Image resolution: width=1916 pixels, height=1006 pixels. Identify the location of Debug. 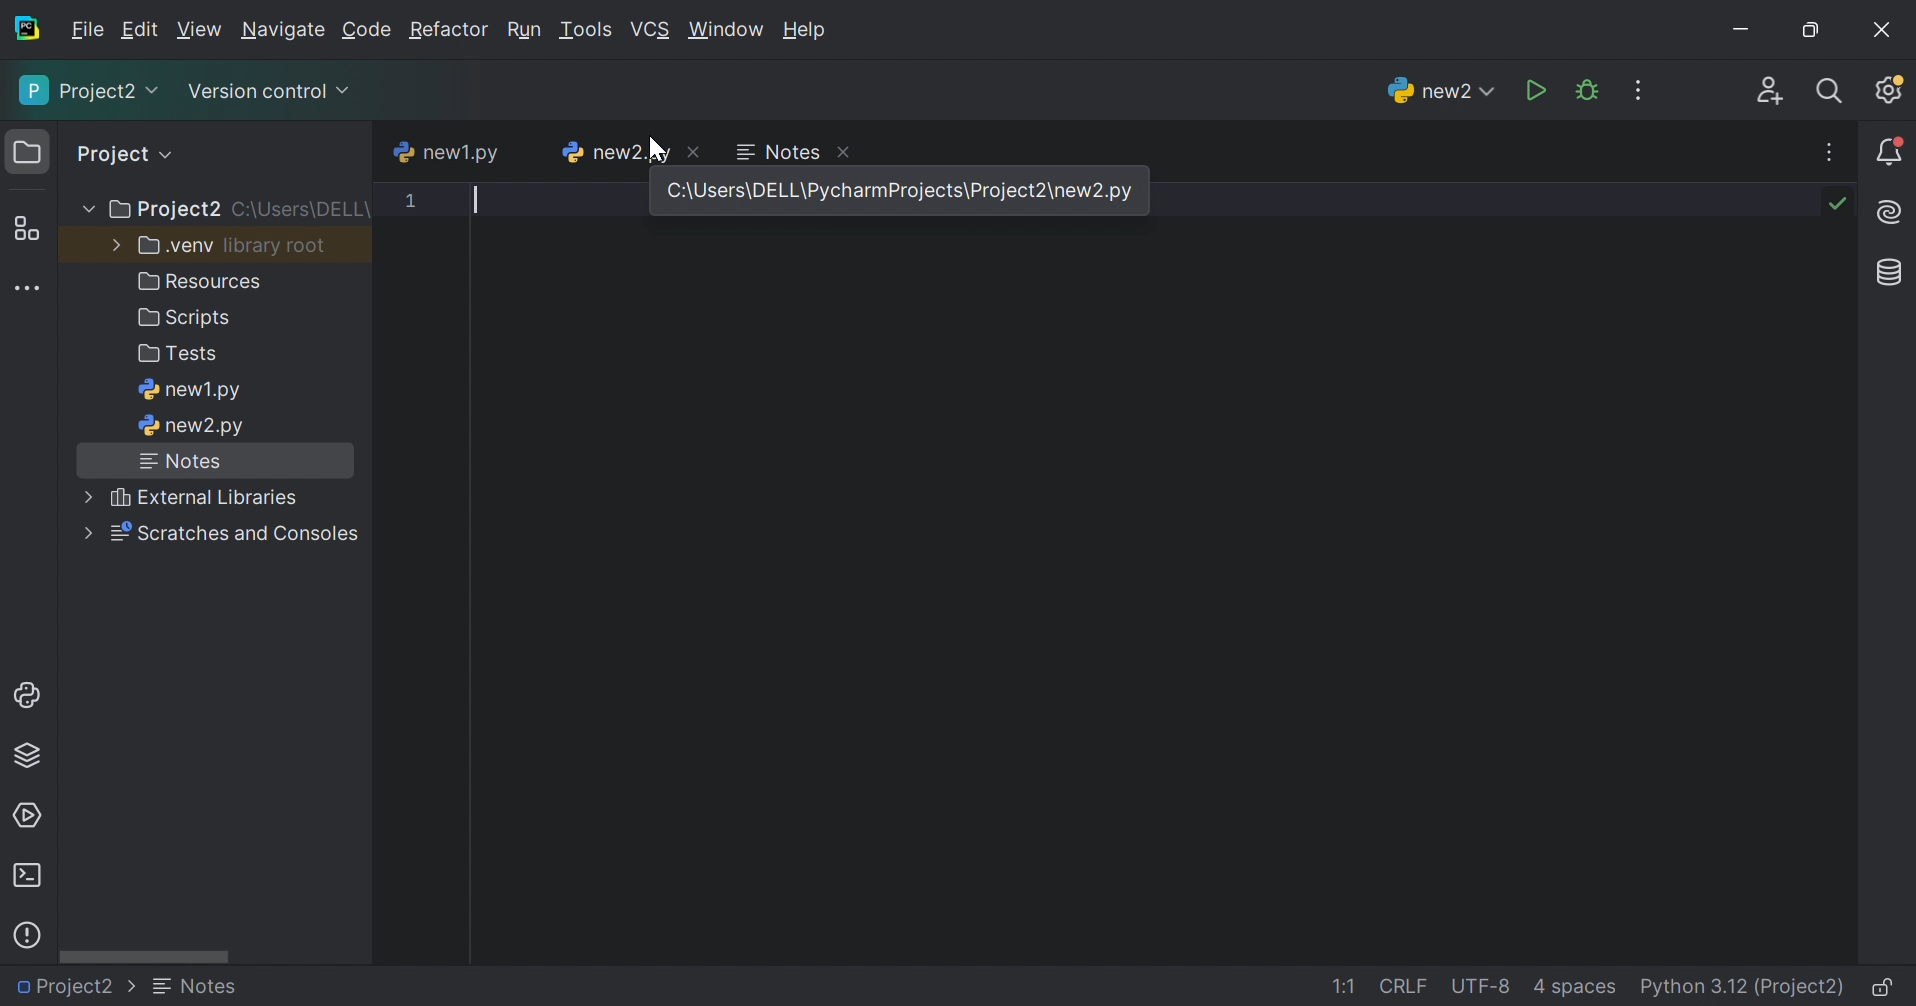
(1587, 90).